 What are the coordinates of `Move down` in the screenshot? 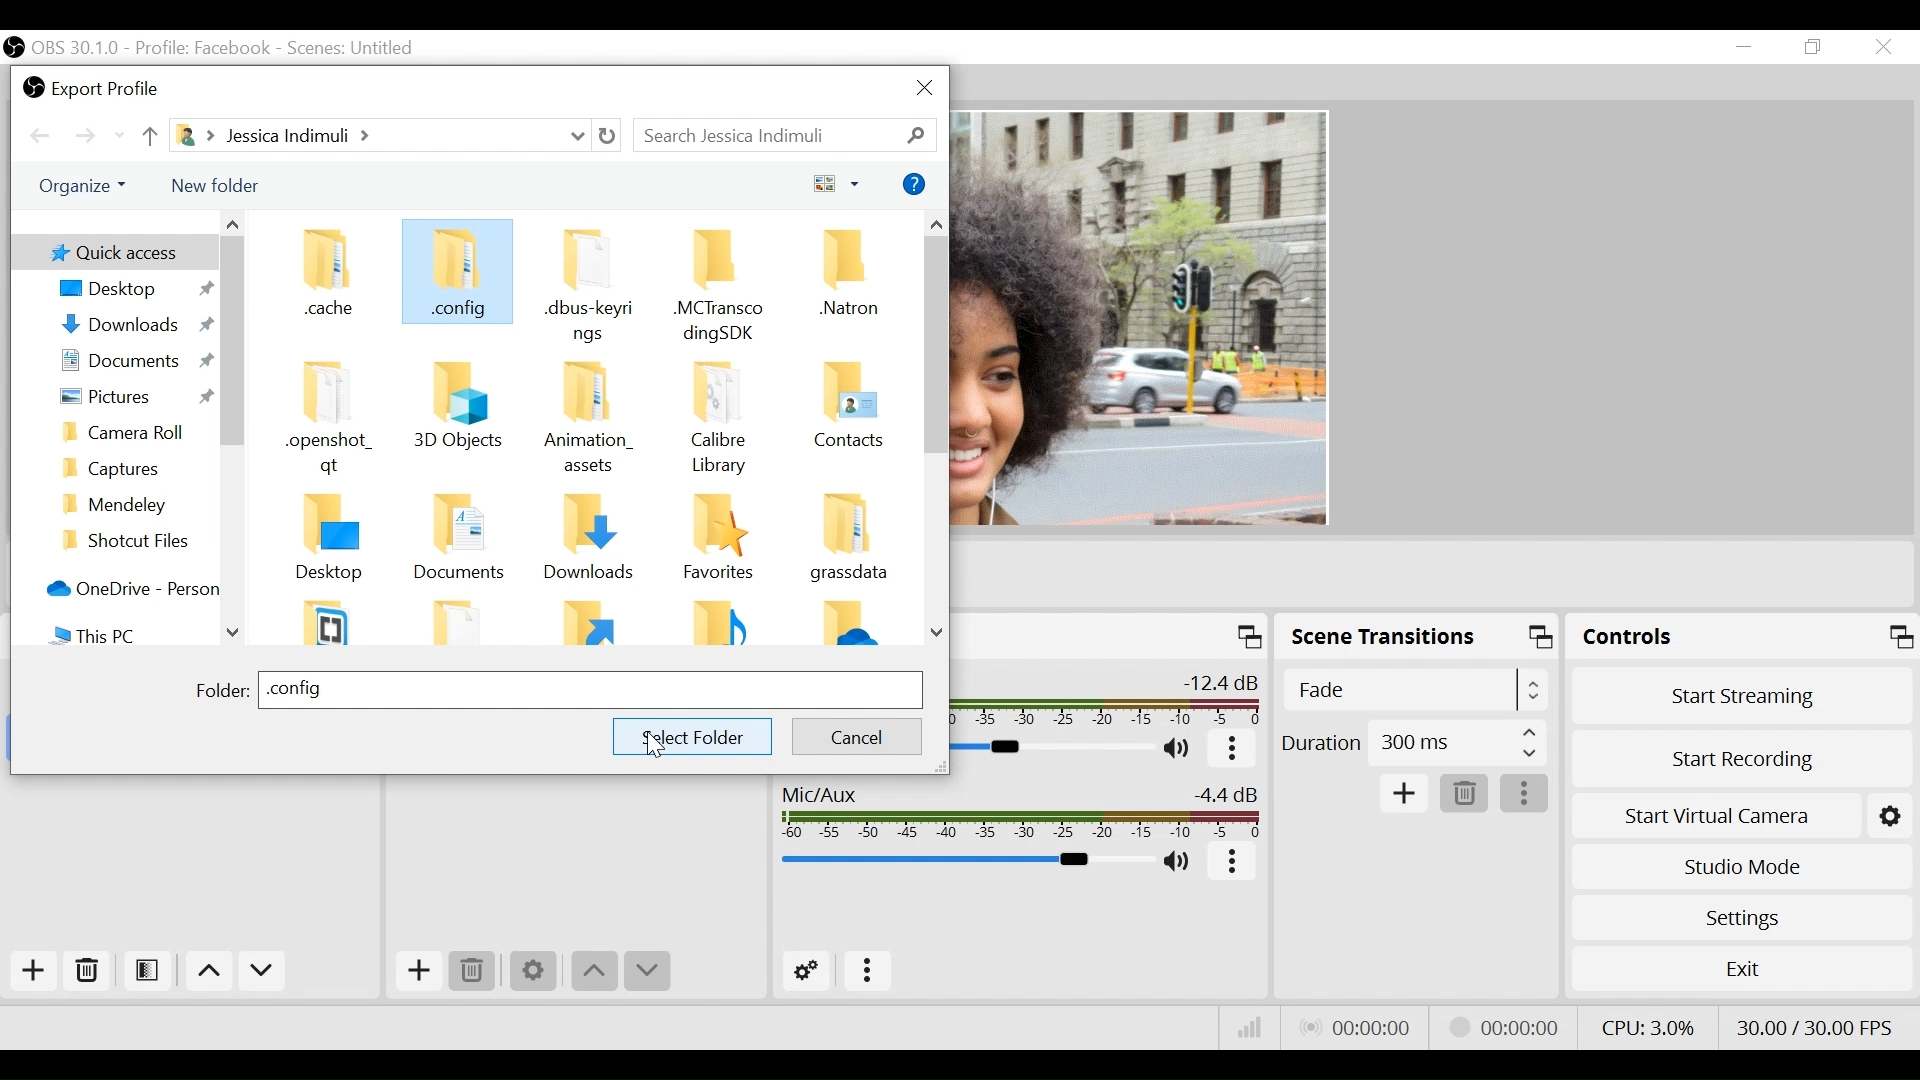 It's located at (265, 971).